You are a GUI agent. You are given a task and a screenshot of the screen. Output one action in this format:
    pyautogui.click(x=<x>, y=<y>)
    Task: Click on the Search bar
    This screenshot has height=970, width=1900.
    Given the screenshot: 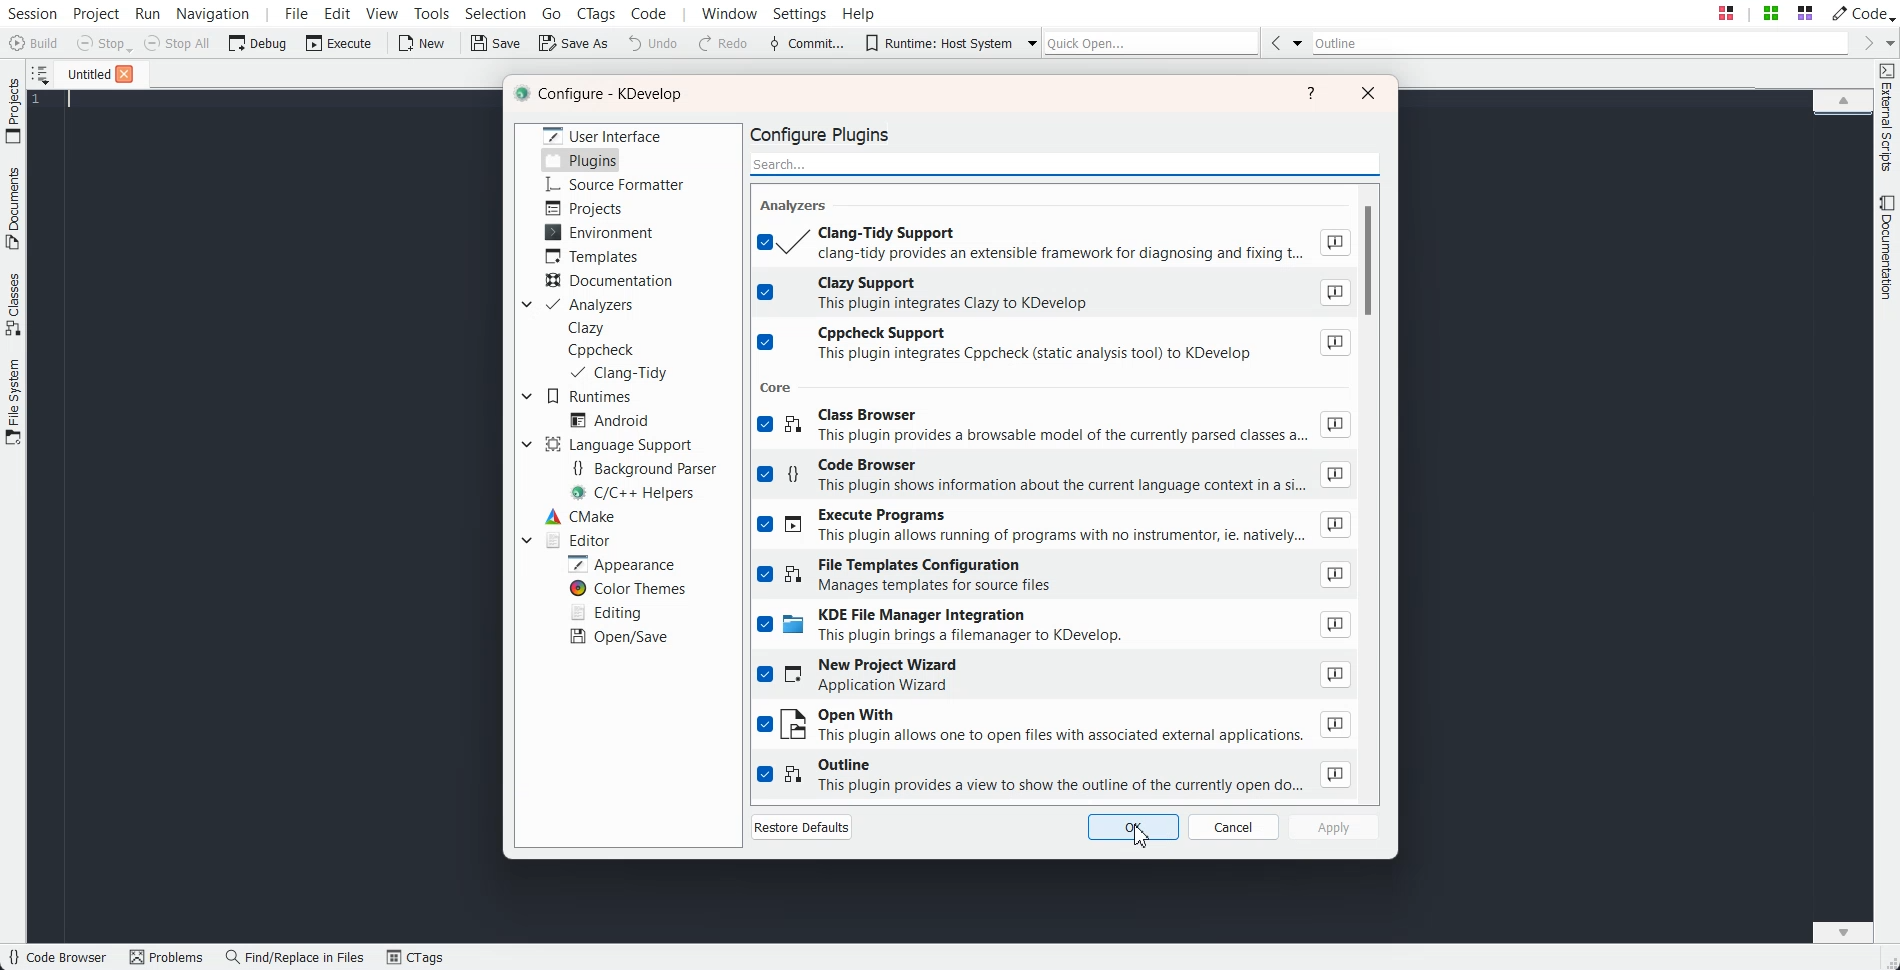 What is the action you would take?
    pyautogui.click(x=1066, y=162)
    